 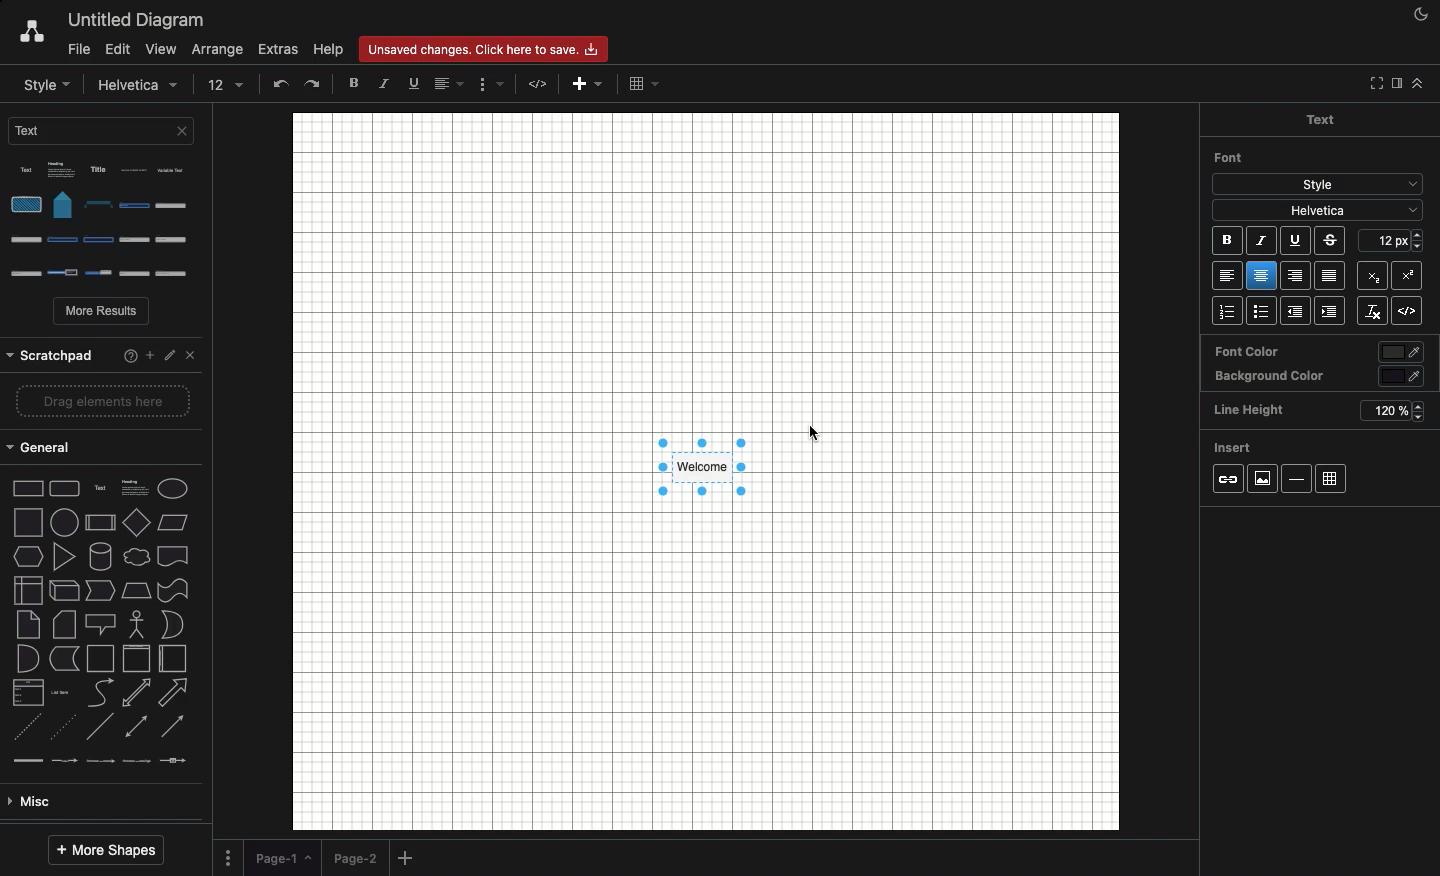 What do you see at coordinates (1392, 242) in the screenshot?
I see `` at bounding box center [1392, 242].